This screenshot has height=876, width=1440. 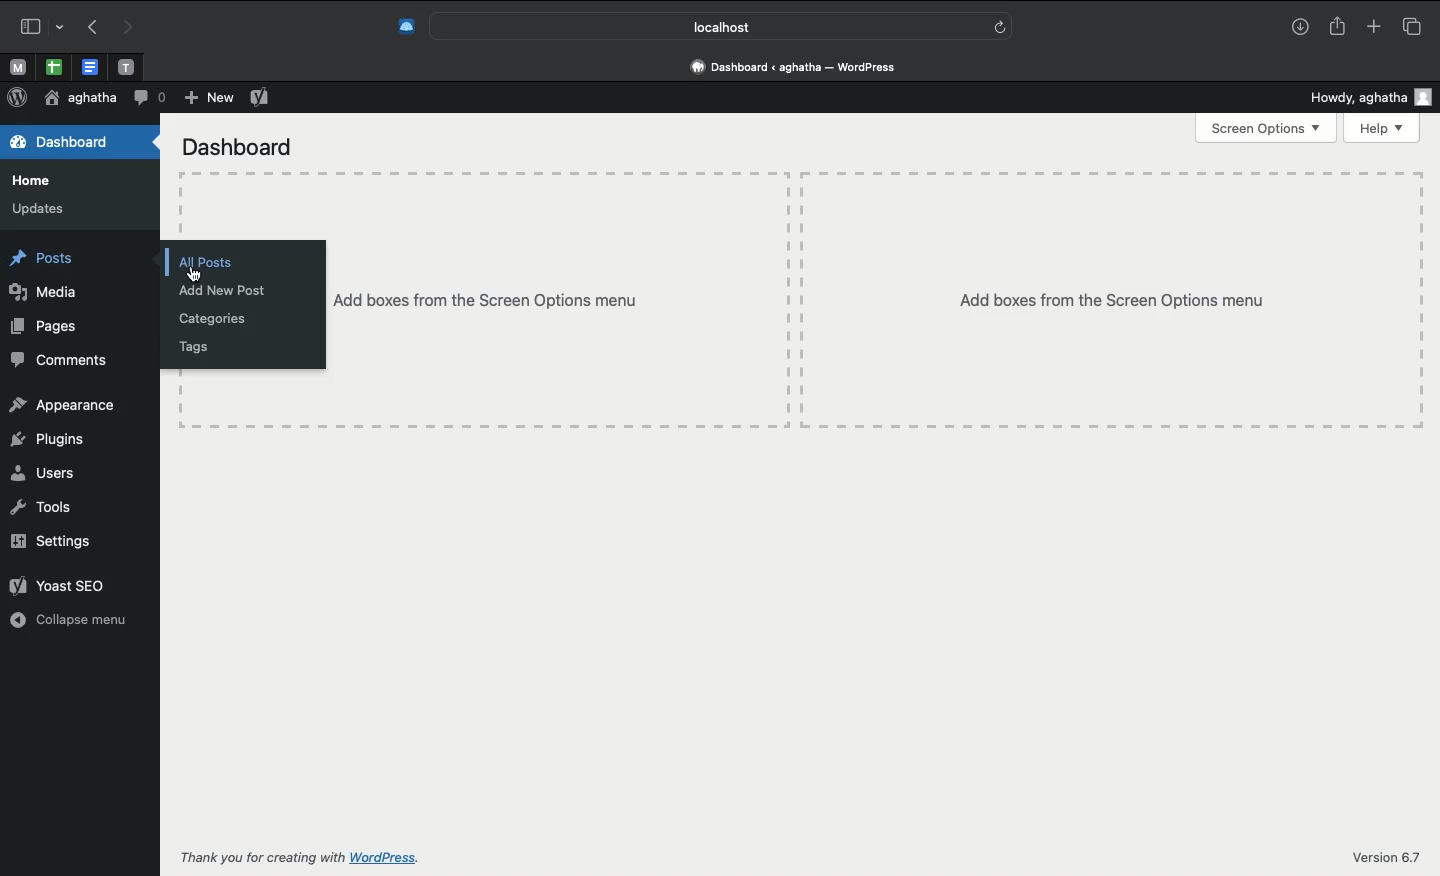 What do you see at coordinates (227, 292) in the screenshot?
I see `Add new post` at bounding box center [227, 292].